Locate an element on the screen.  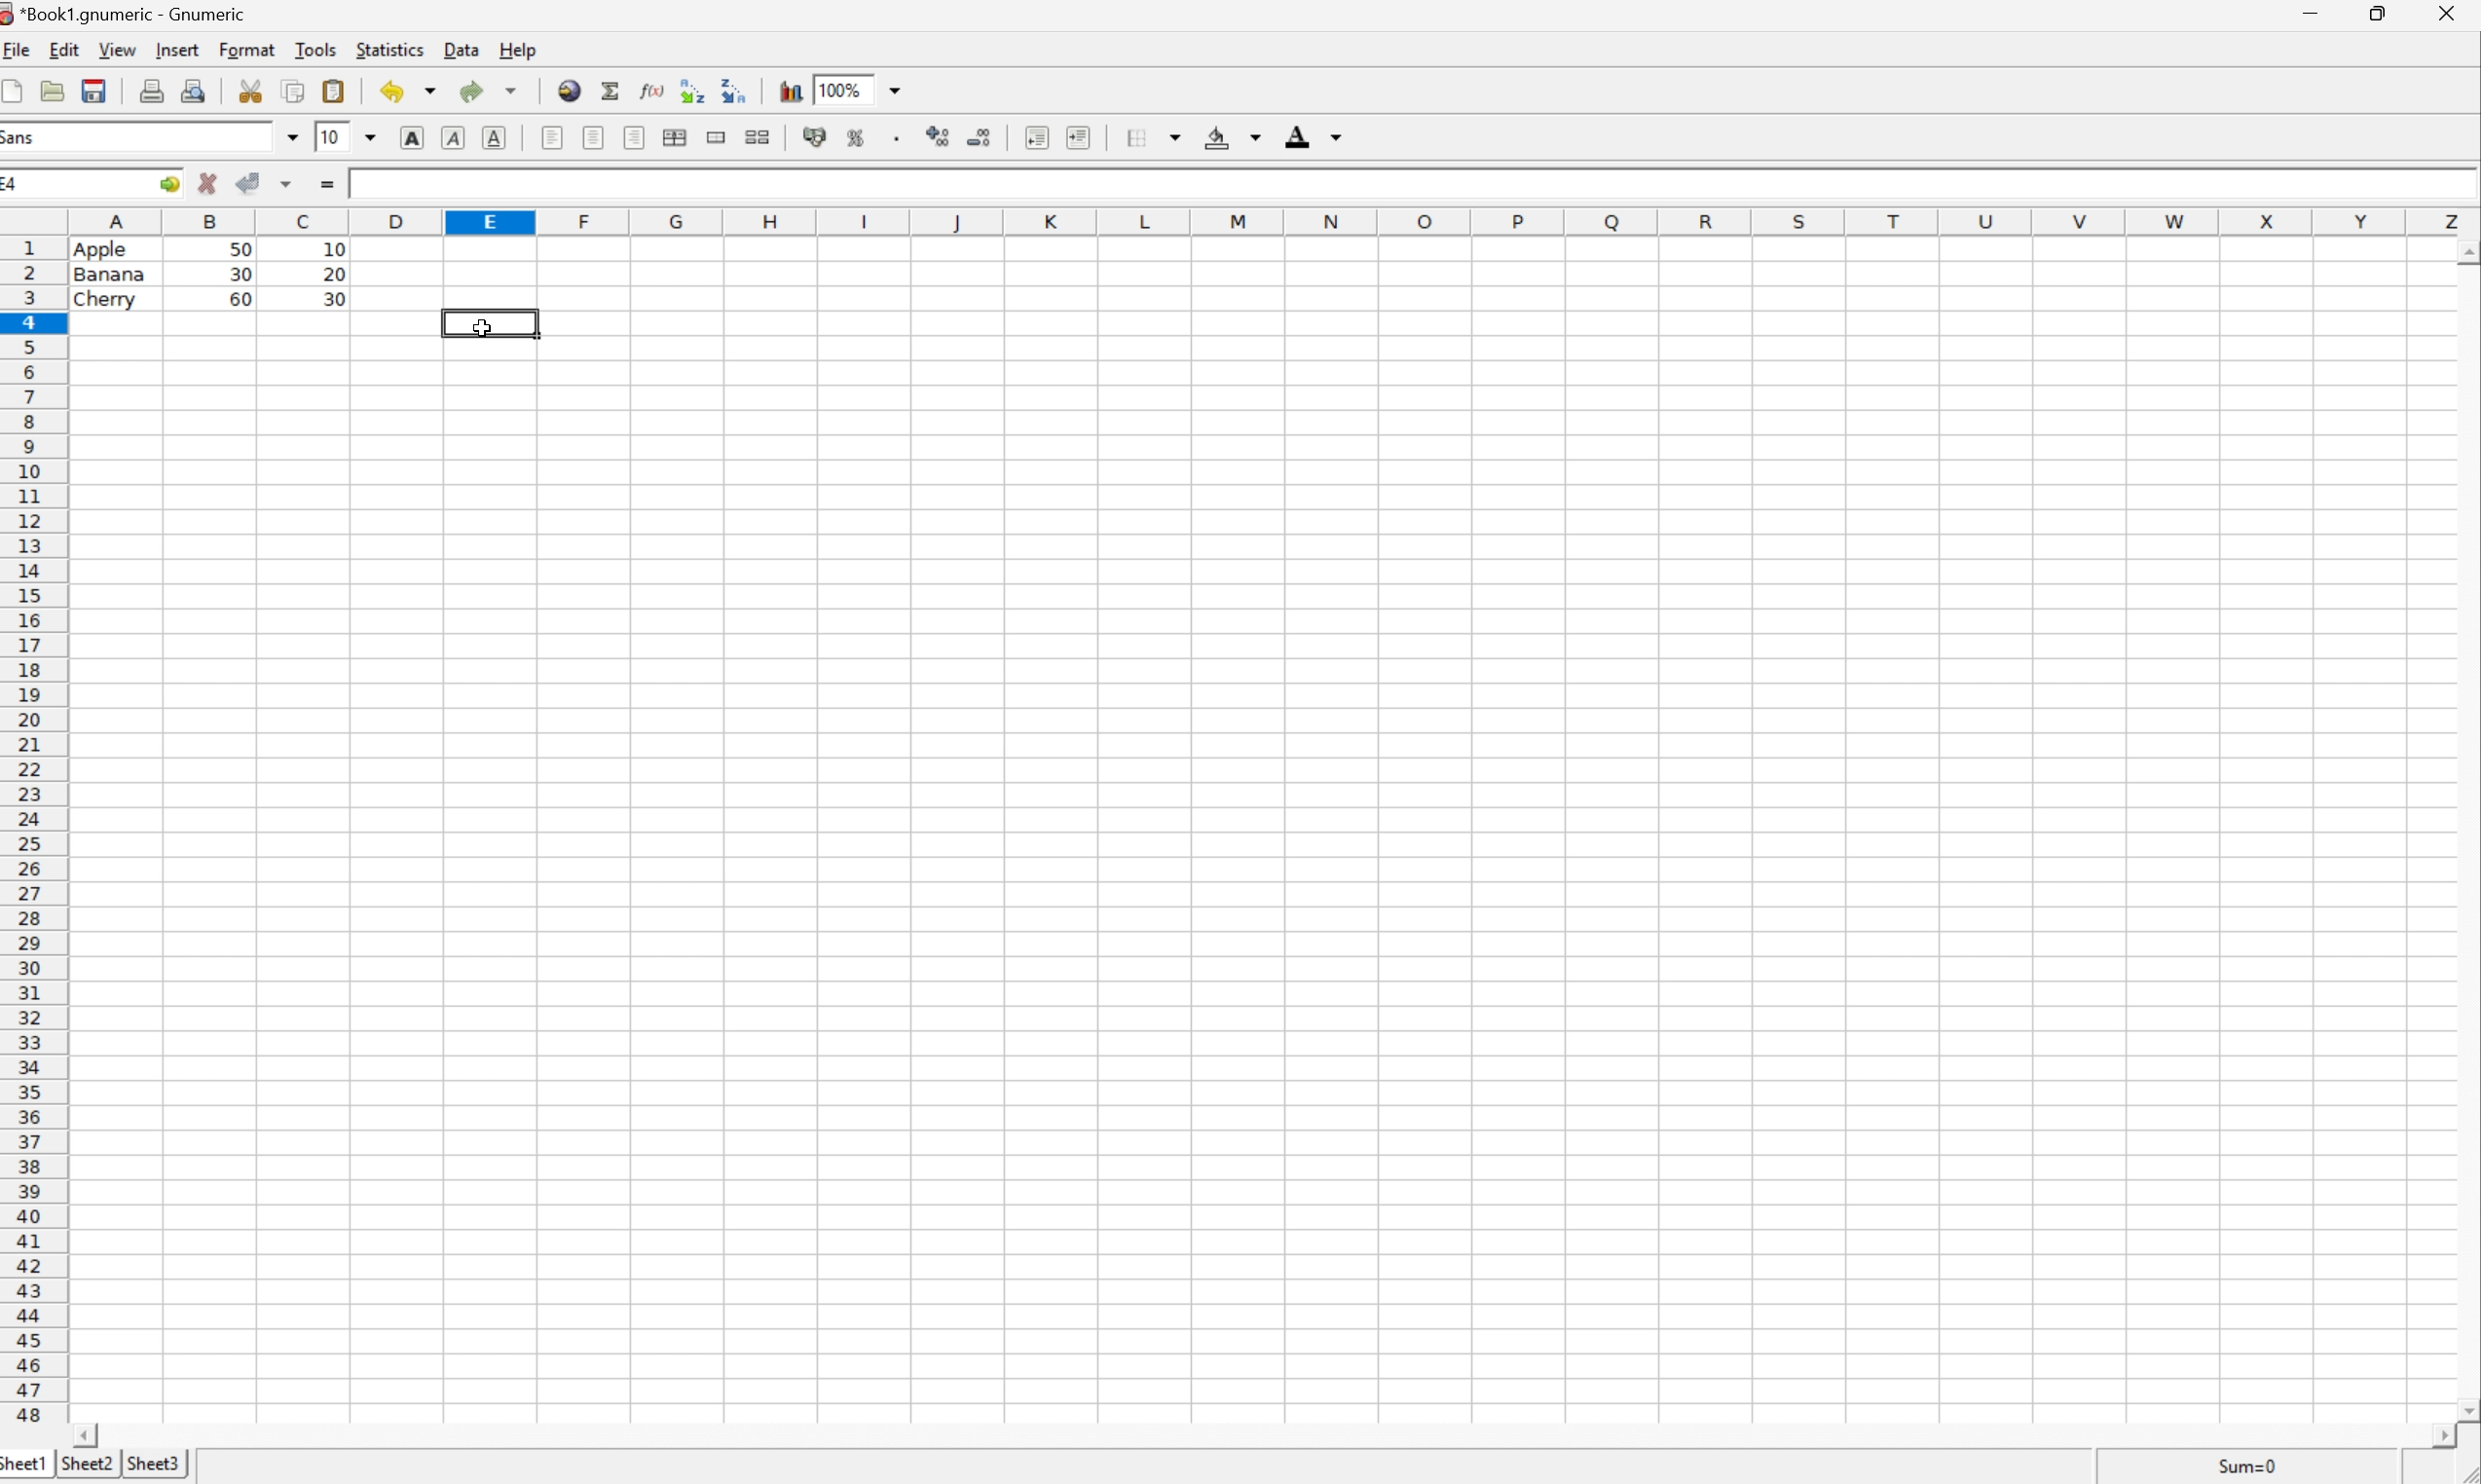
print preview is located at coordinates (196, 89).